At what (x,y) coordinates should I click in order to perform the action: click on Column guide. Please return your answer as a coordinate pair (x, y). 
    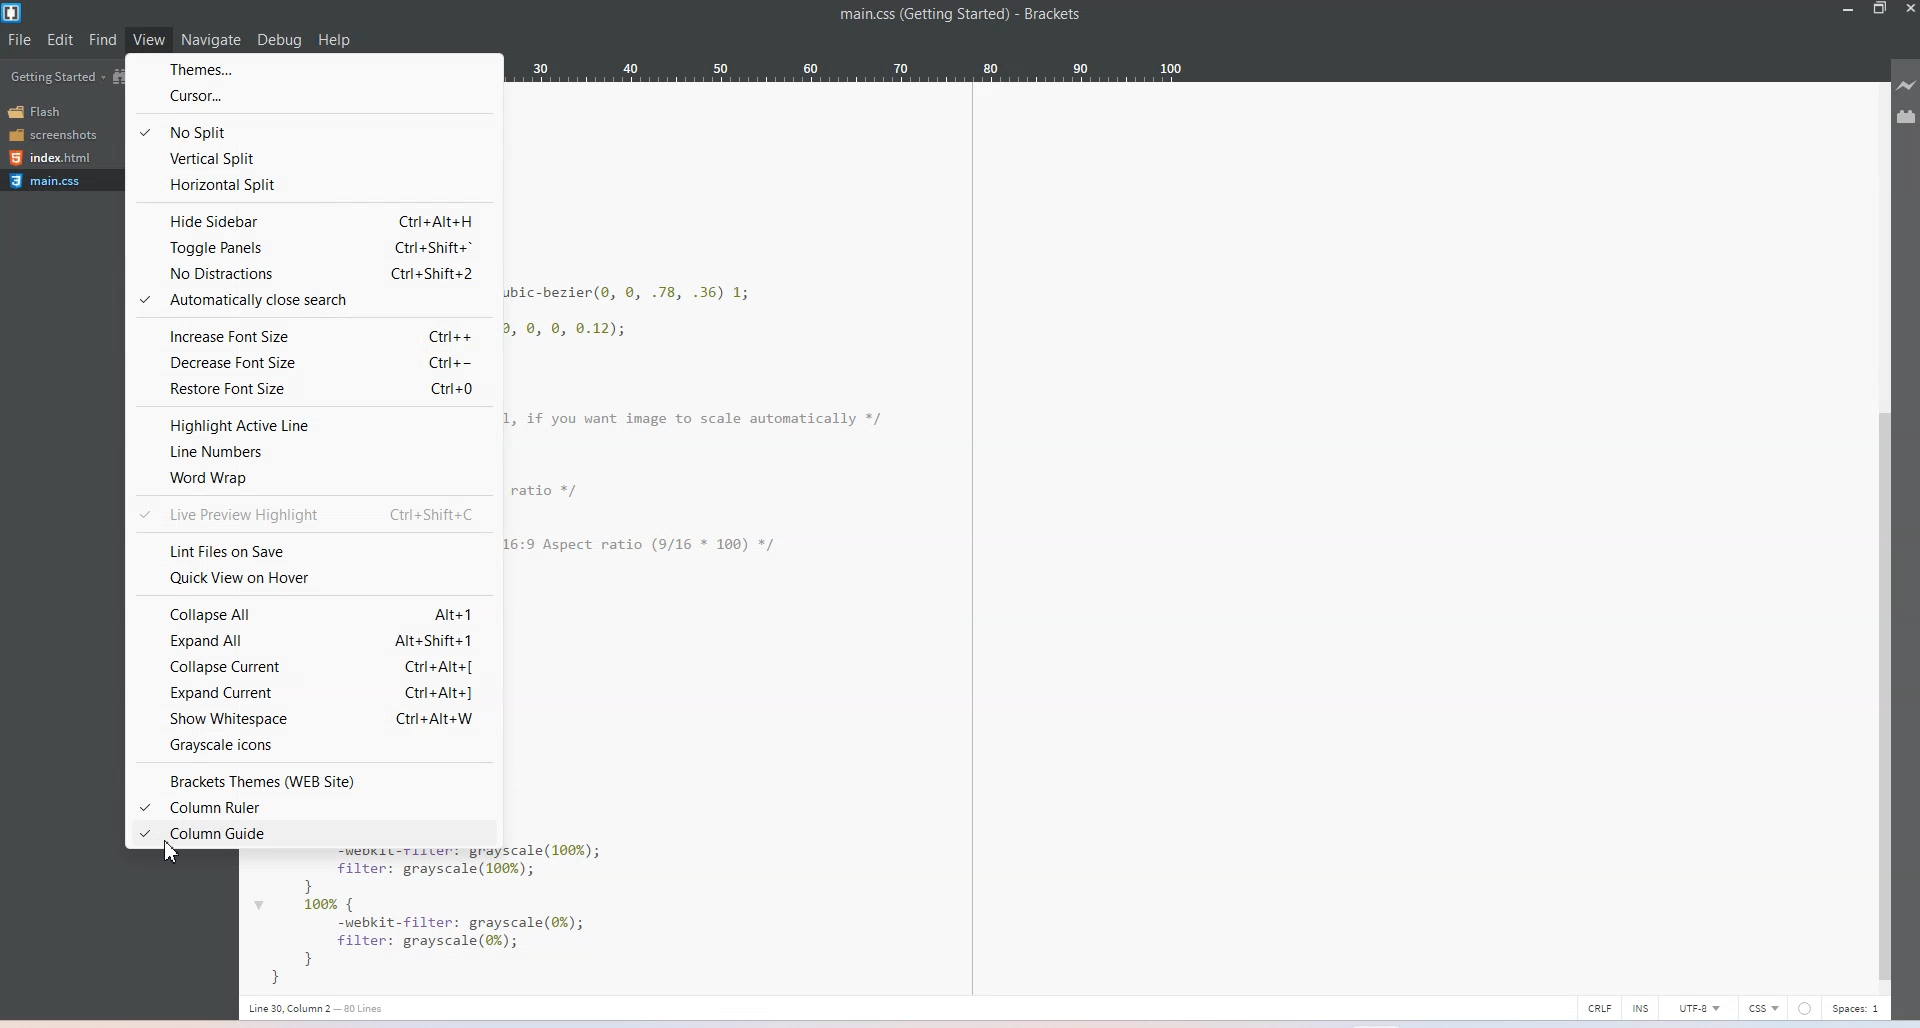
    Looking at the image, I should click on (972, 541).